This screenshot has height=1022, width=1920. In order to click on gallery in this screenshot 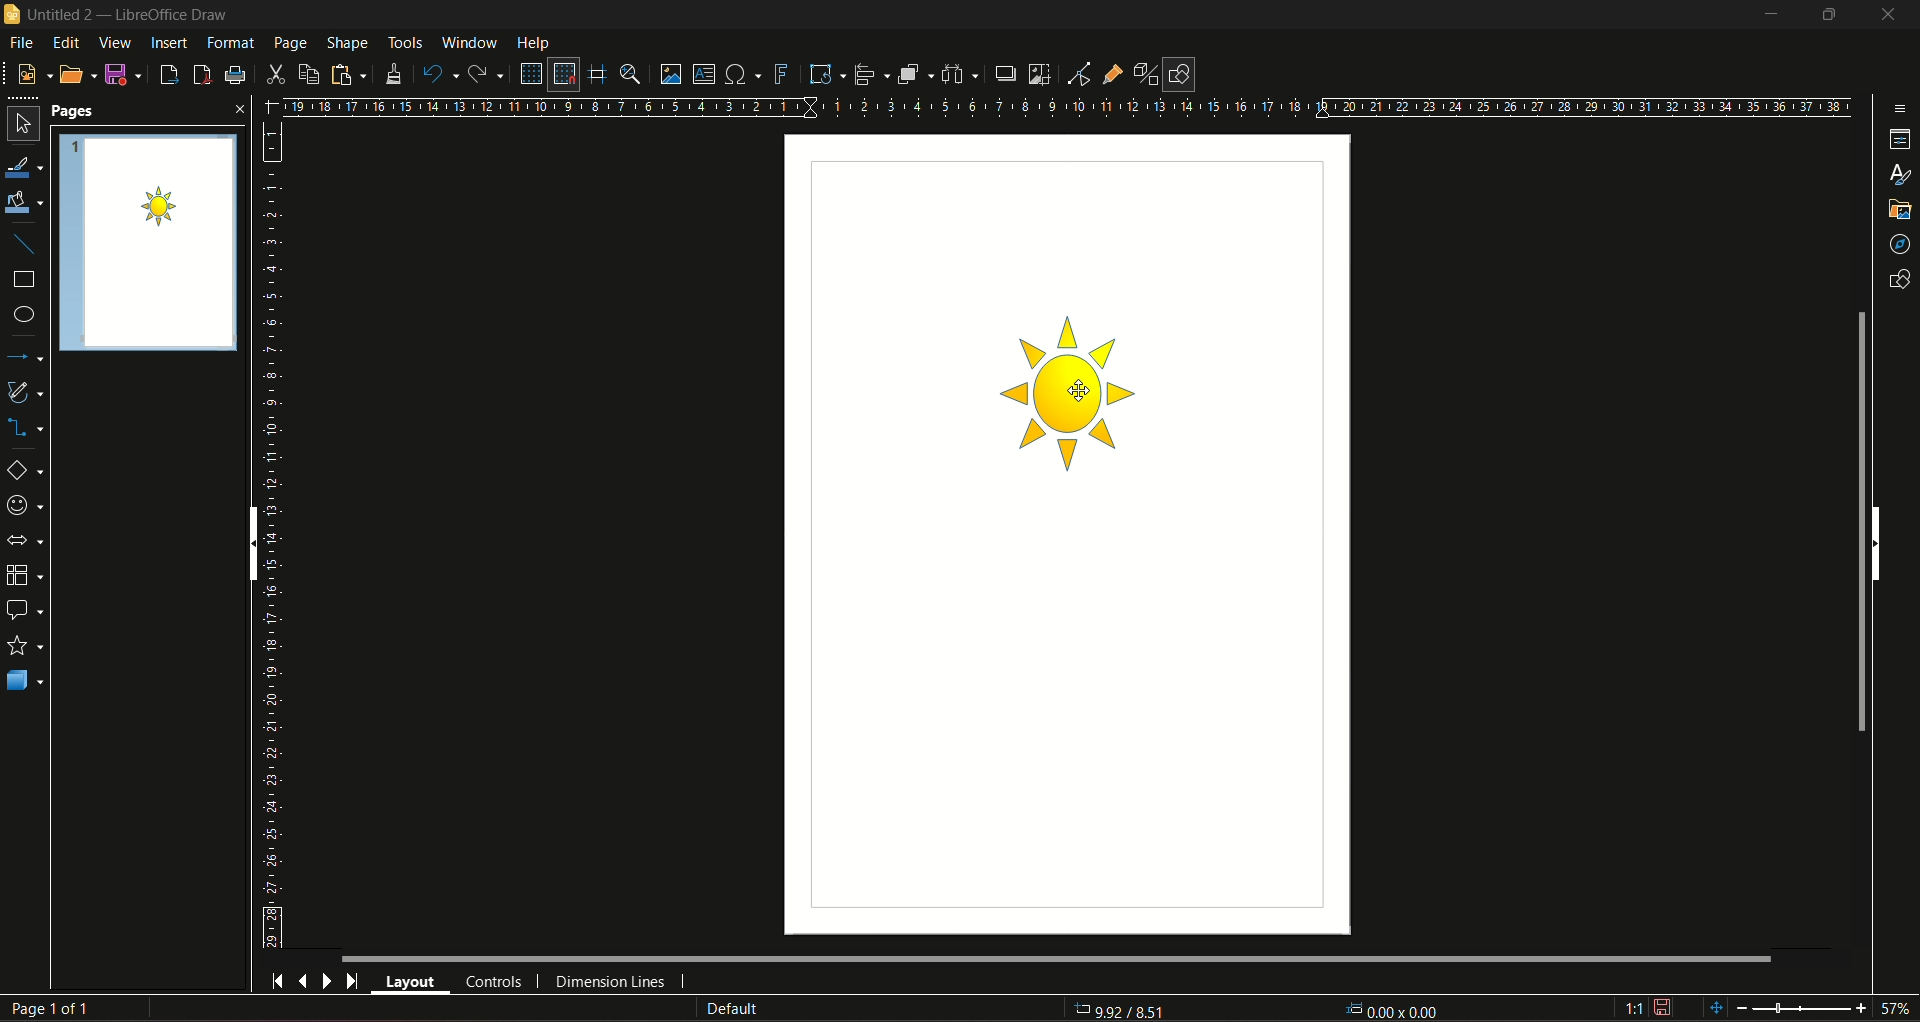, I will do `click(1898, 210)`.